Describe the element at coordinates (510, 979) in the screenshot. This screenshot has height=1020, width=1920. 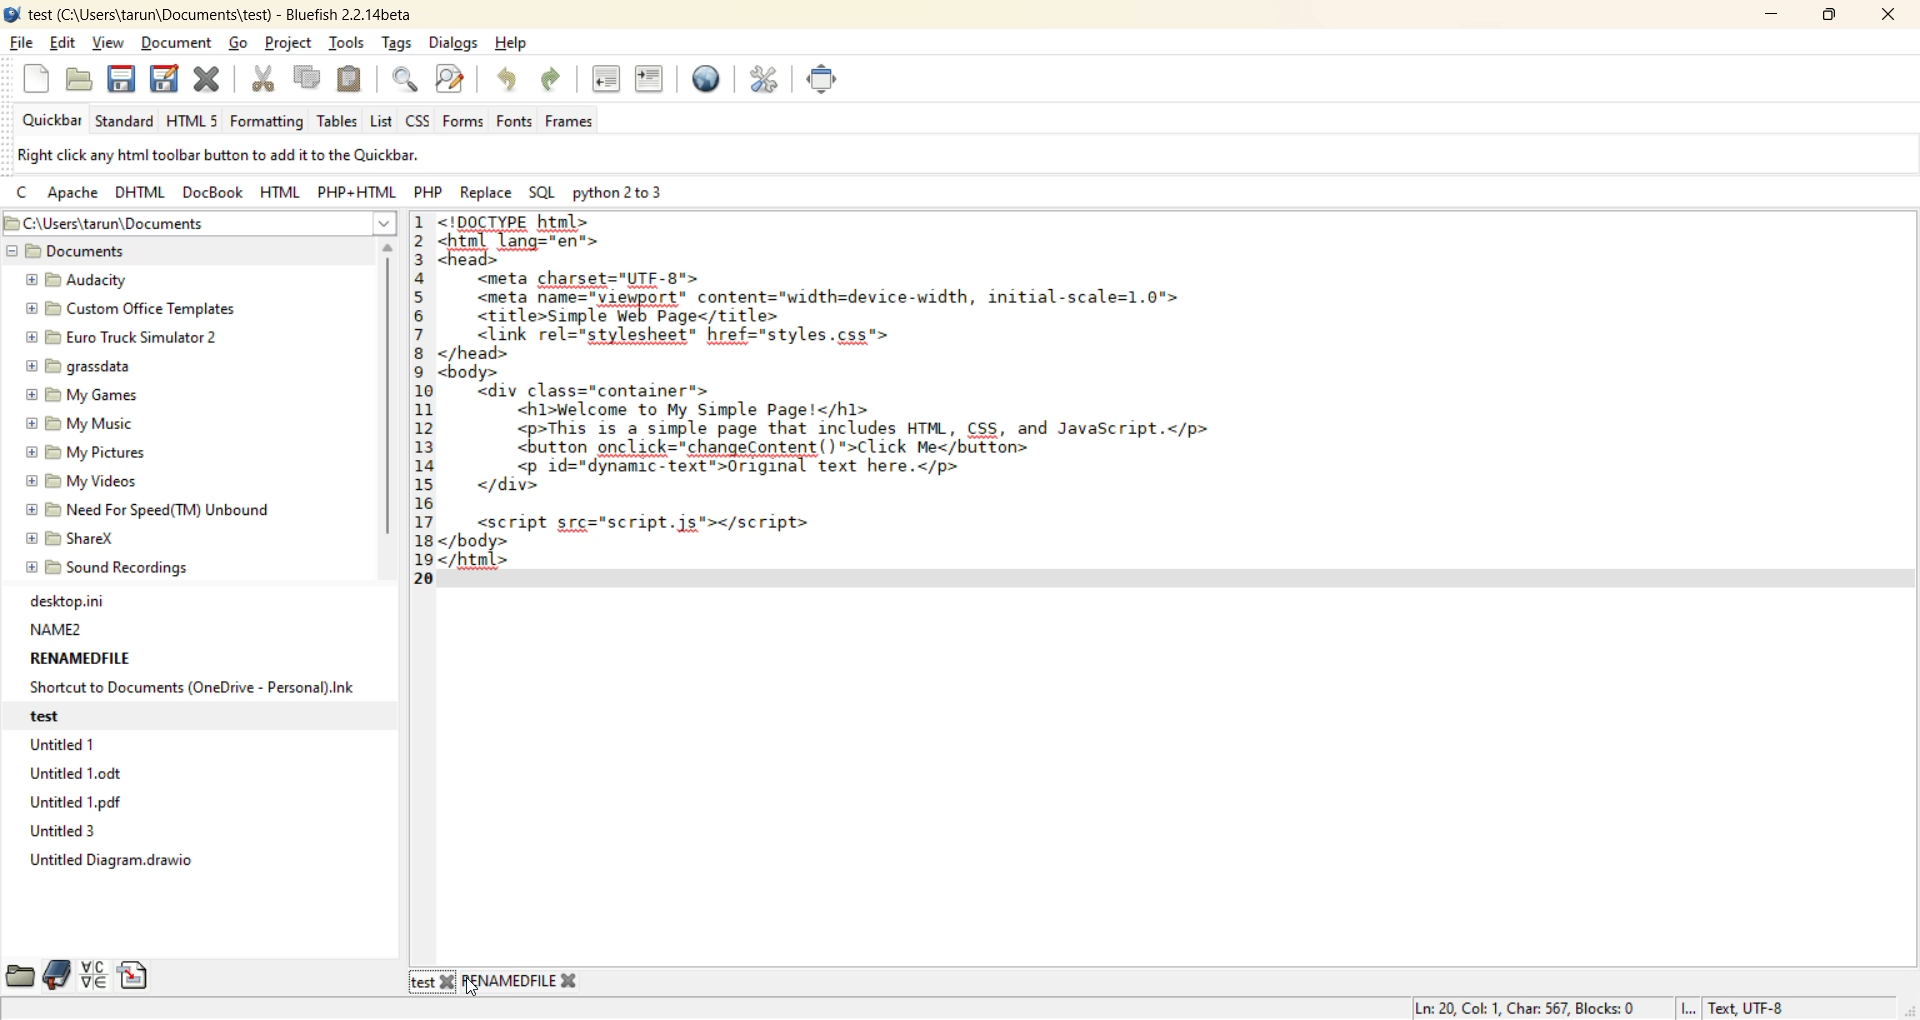
I see `renamedfile` at that location.